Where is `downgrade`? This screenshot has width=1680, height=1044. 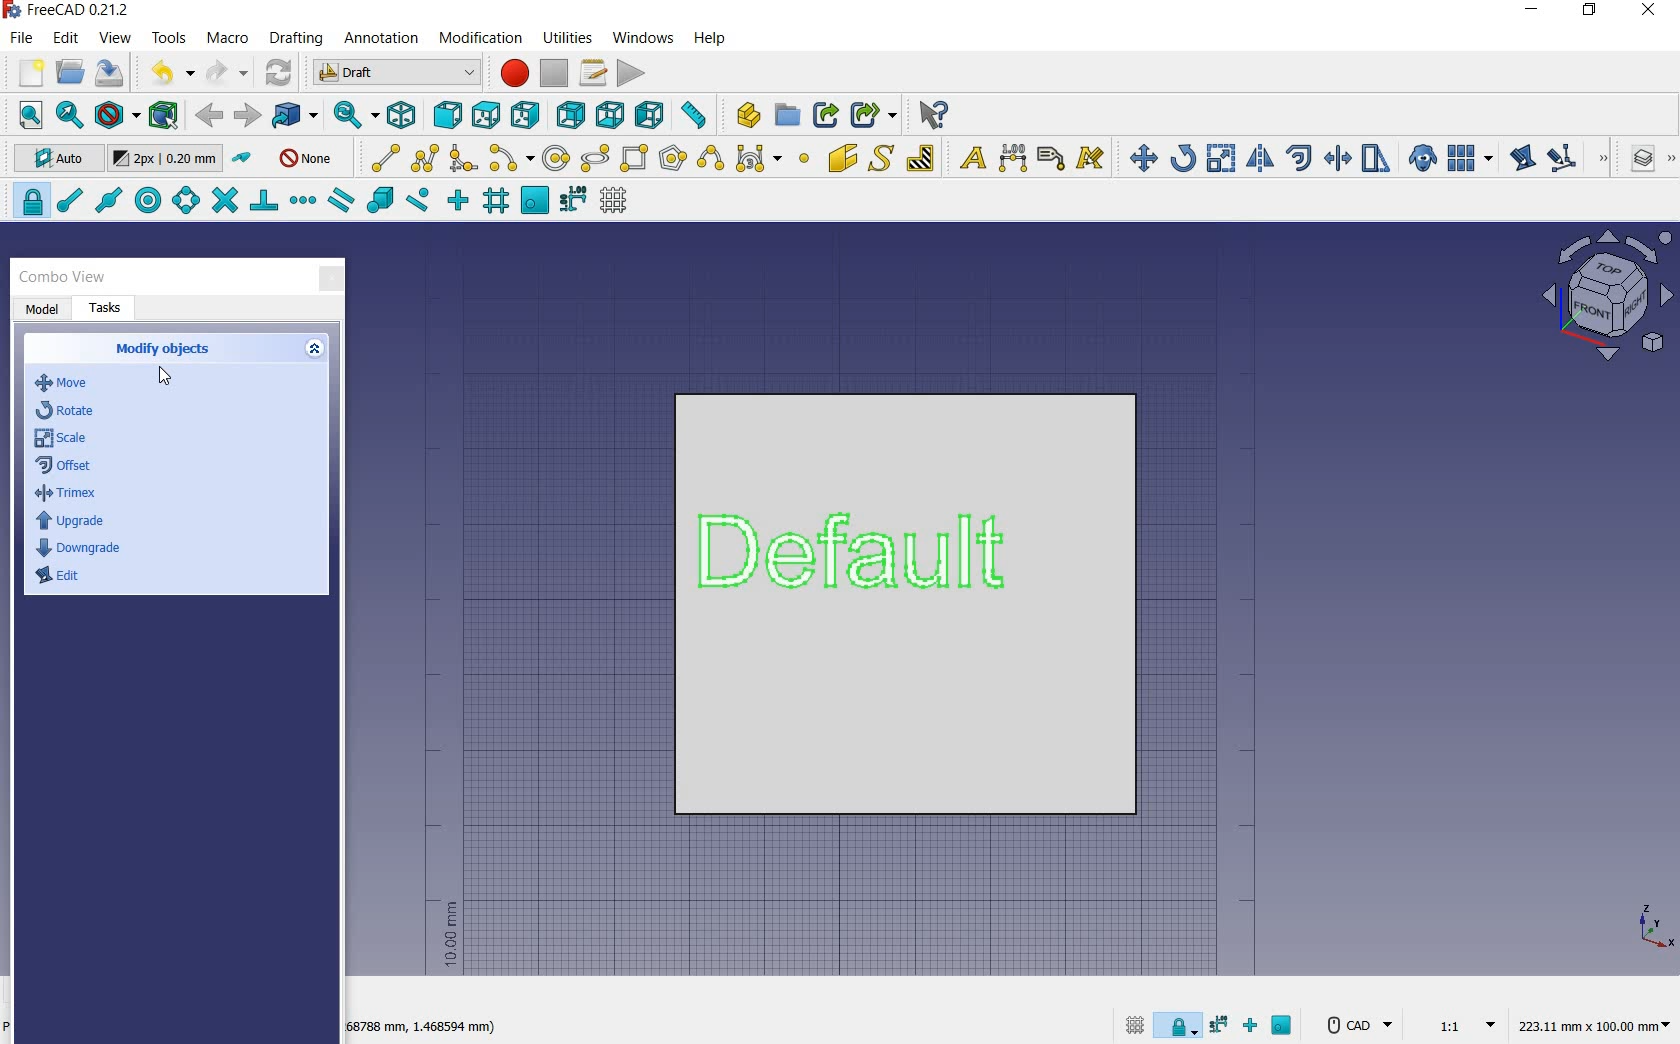 downgrade is located at coordinates (82, 548).